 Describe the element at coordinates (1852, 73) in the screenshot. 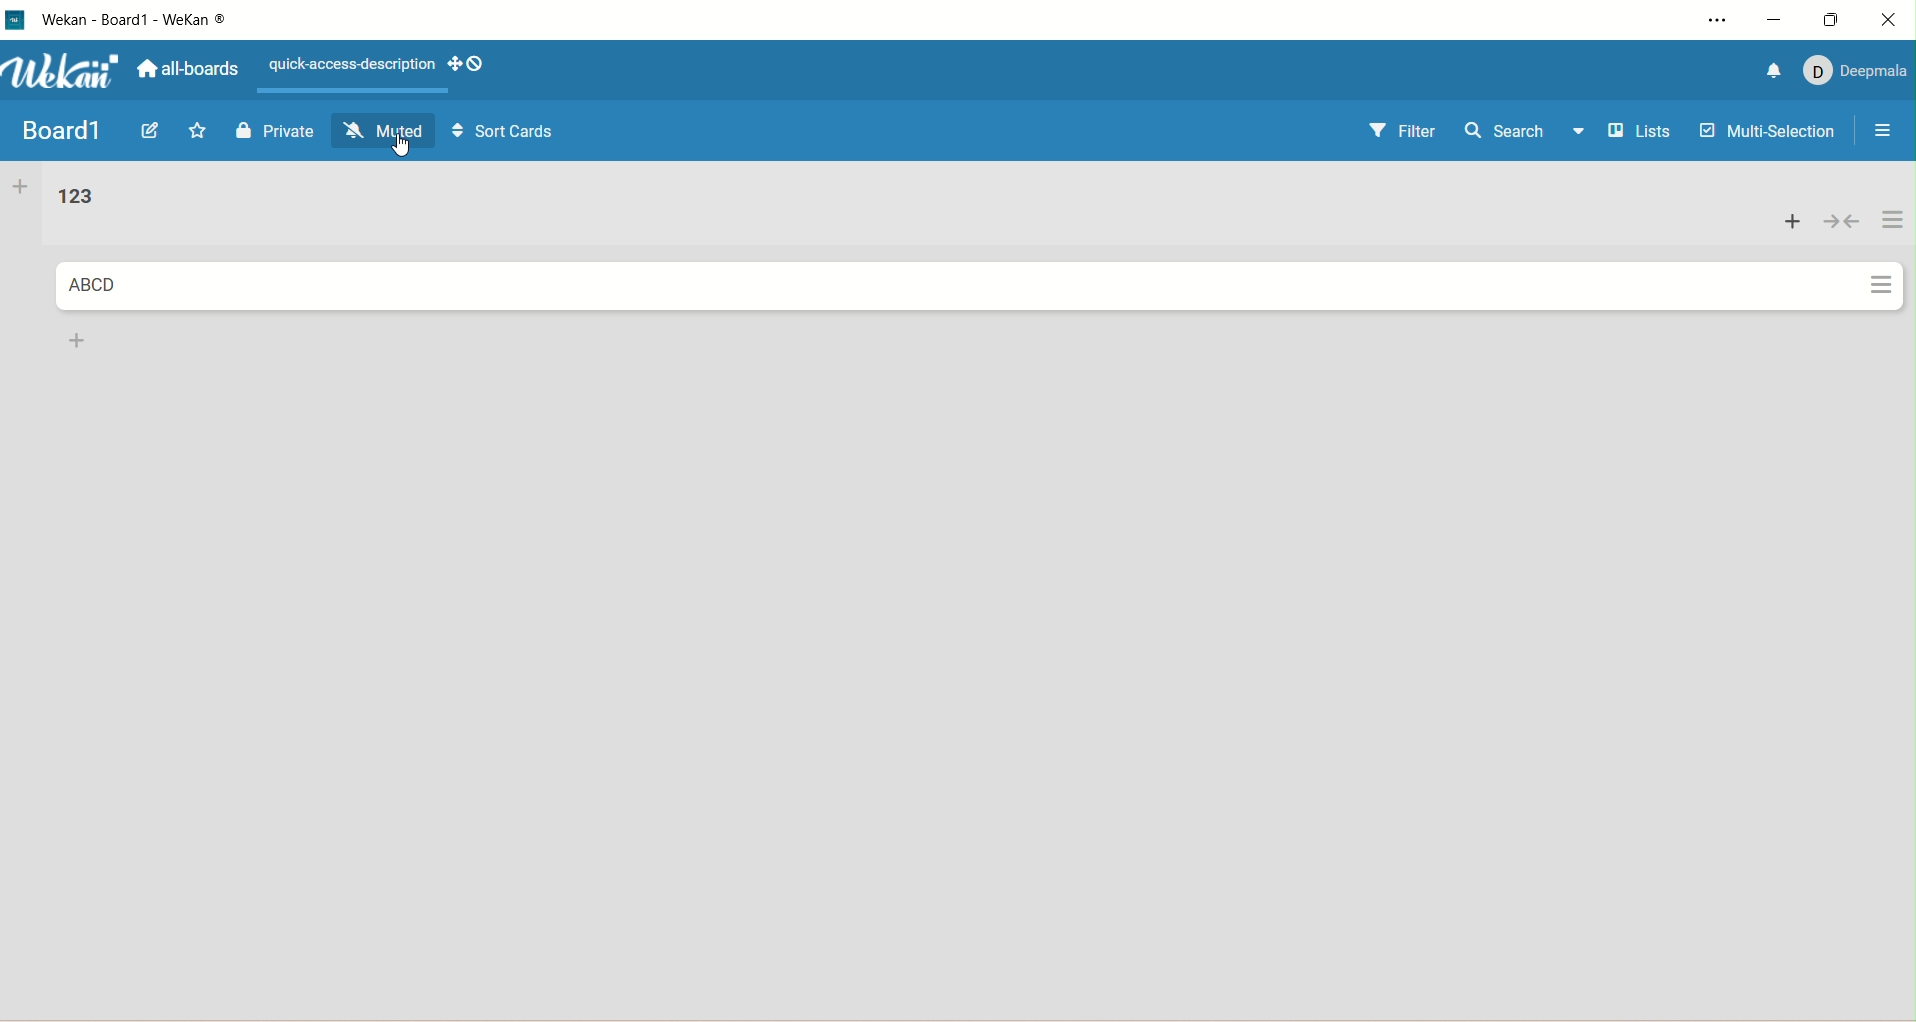

I see `account` at that location.